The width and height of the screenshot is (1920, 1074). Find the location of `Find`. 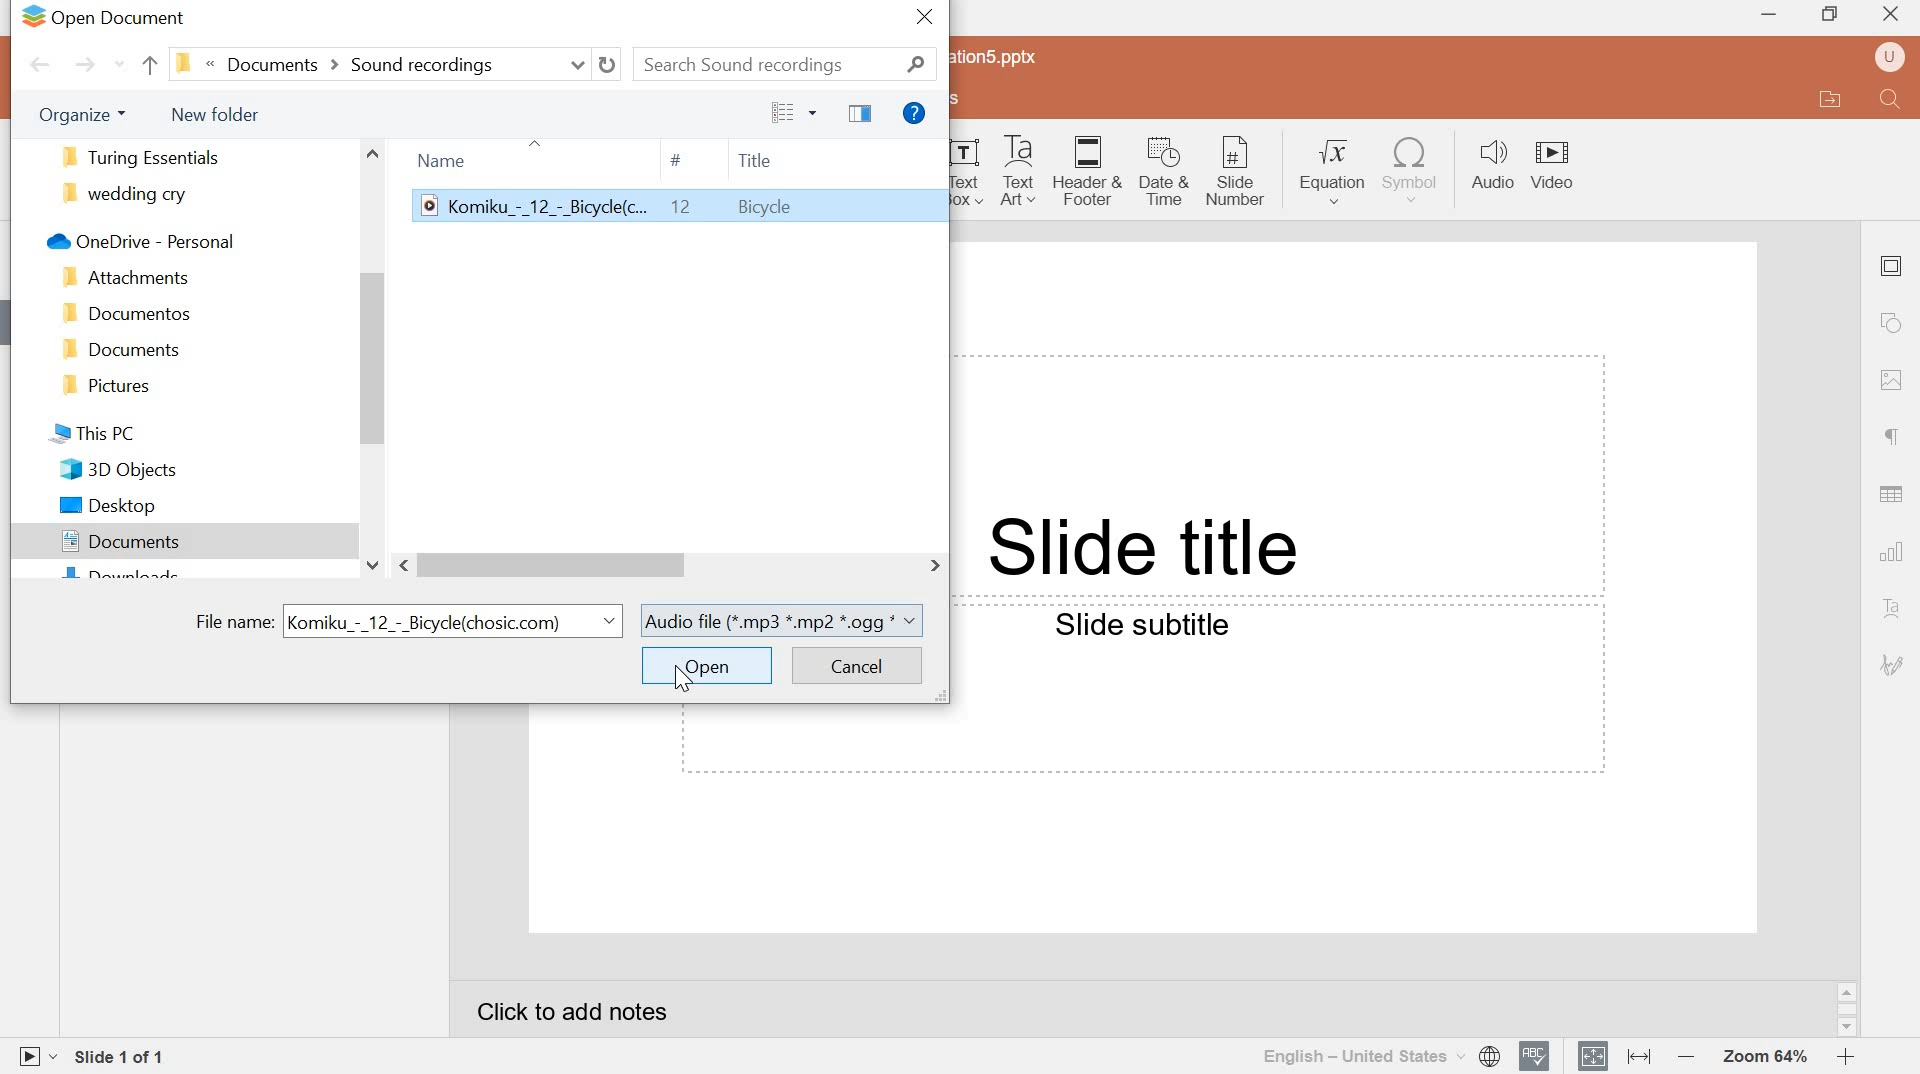

Find is located at coordinates (1892, 100).